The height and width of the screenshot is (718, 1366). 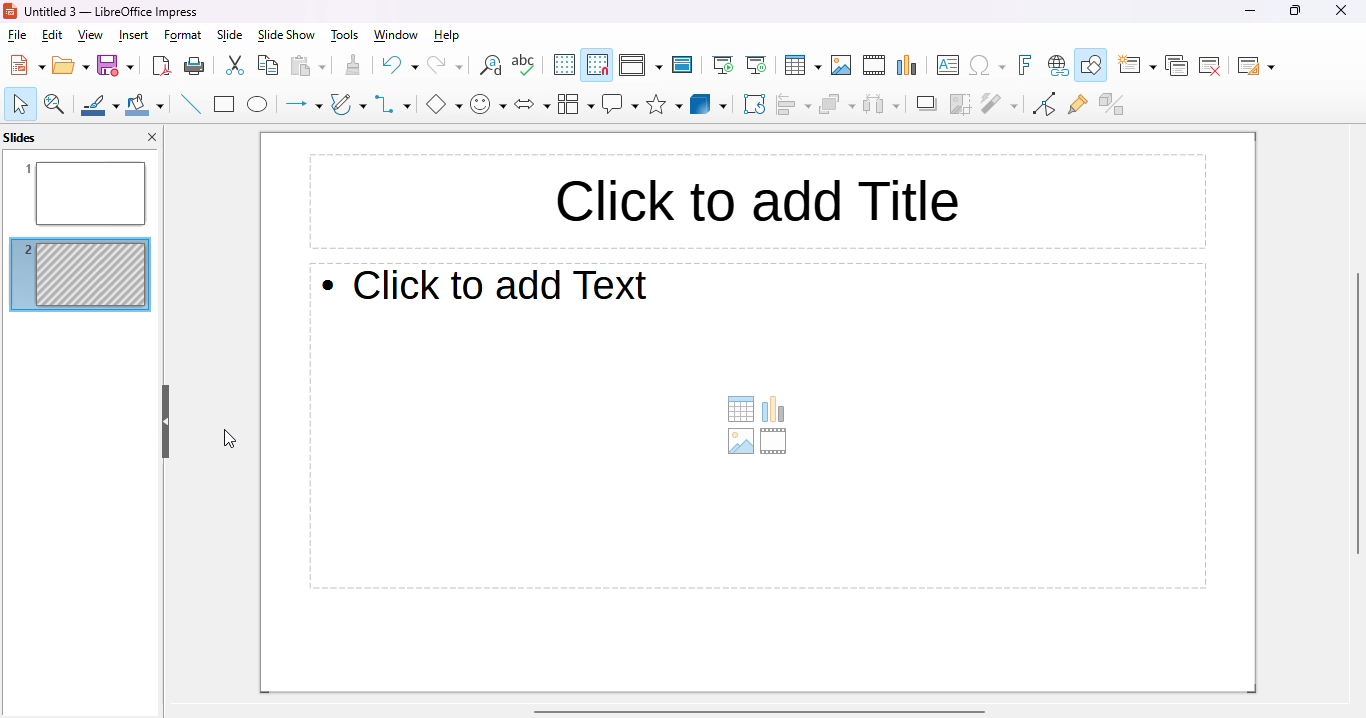 I want to click on help, so click(x=447, y=36).